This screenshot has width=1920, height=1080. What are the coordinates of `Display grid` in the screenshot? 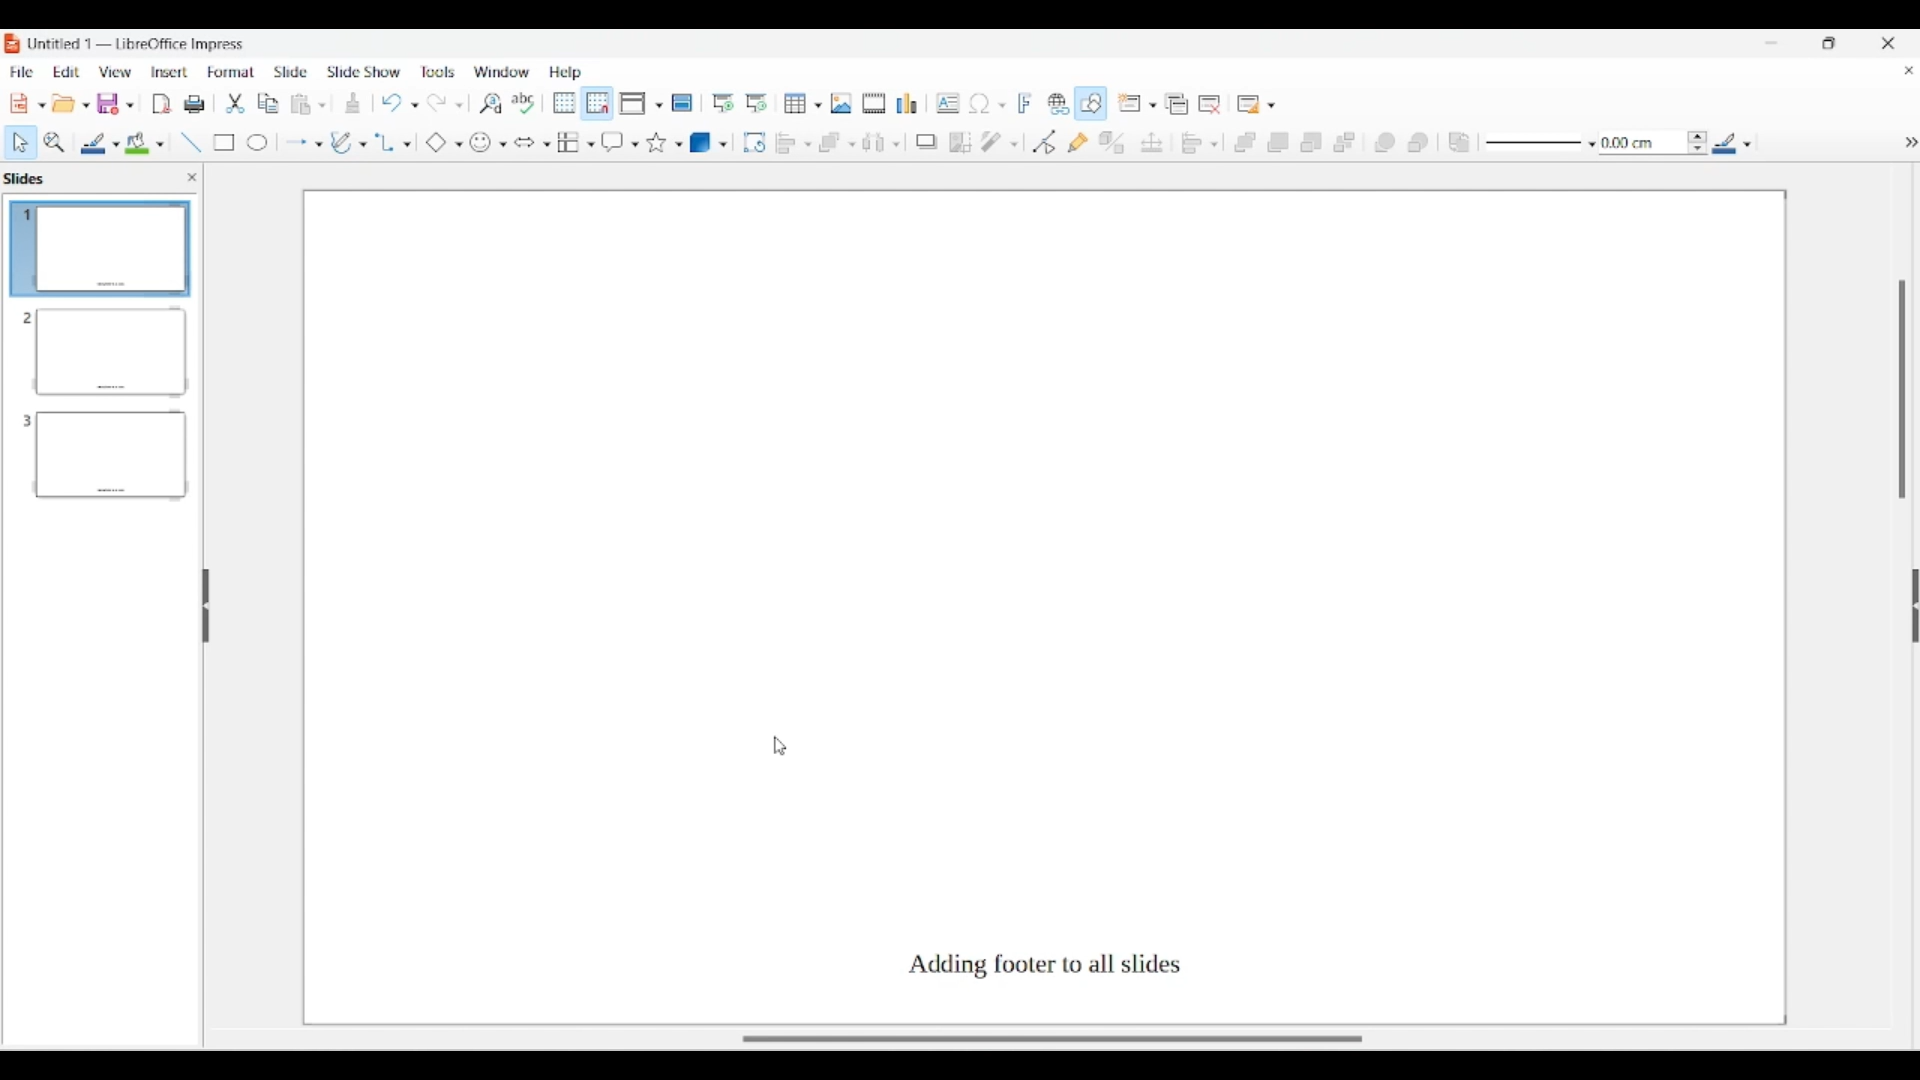 It's located at (565, 103).